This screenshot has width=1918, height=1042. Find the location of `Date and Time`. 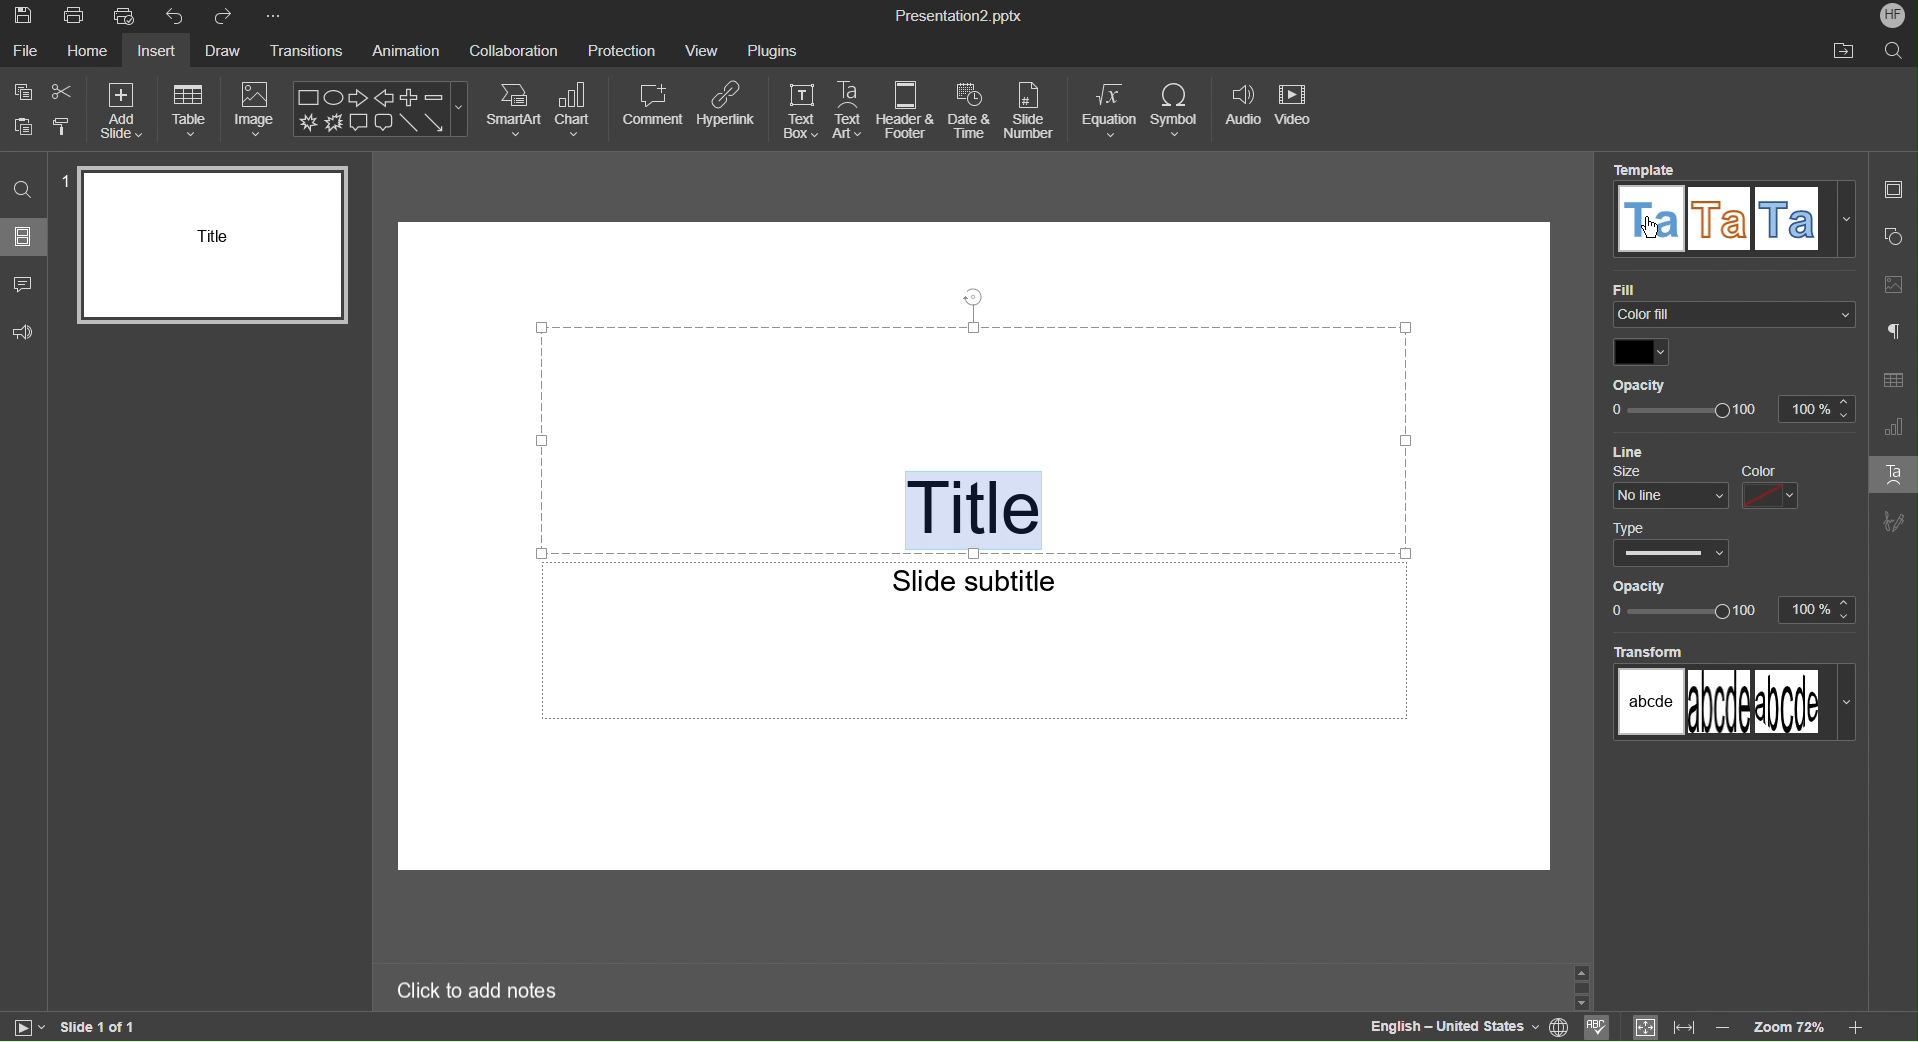

Date and Time is located at coordinates (972, 111).